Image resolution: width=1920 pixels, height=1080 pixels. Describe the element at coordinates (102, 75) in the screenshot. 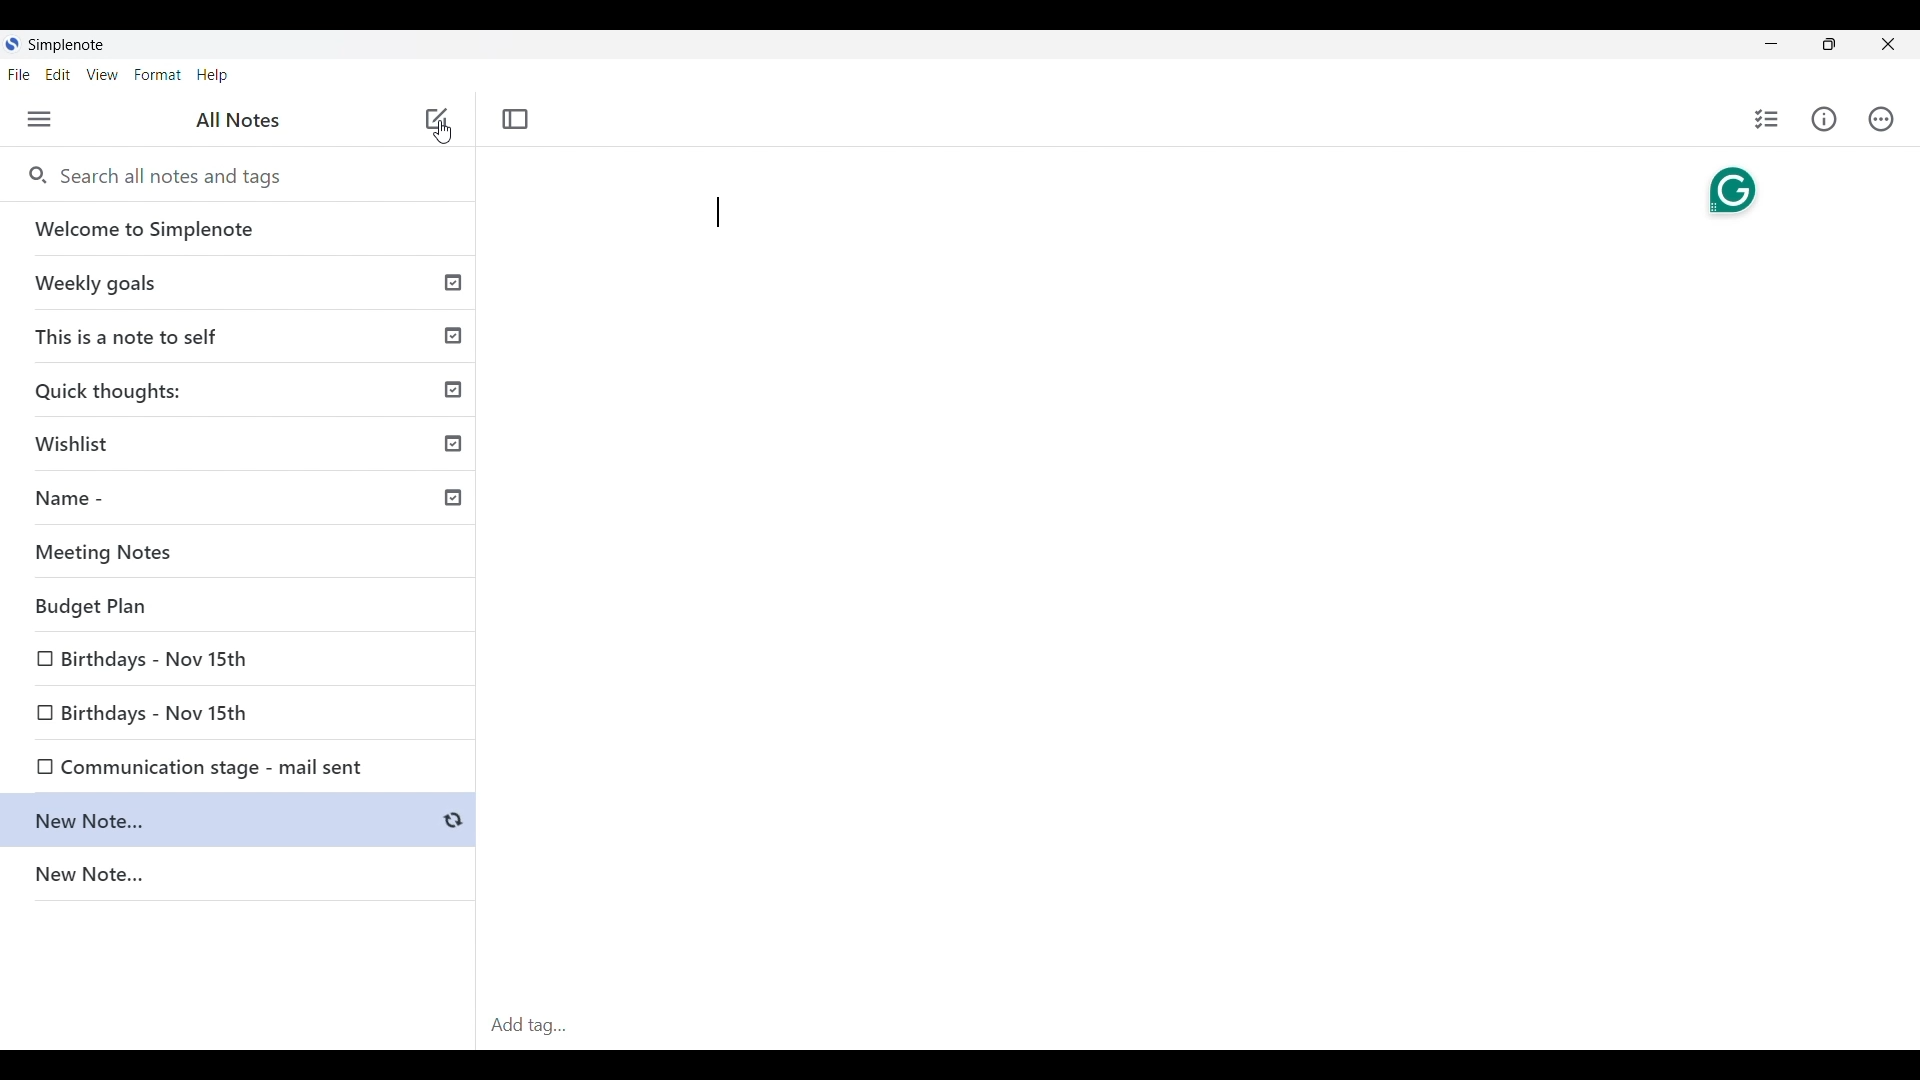

I see `View` at that location.